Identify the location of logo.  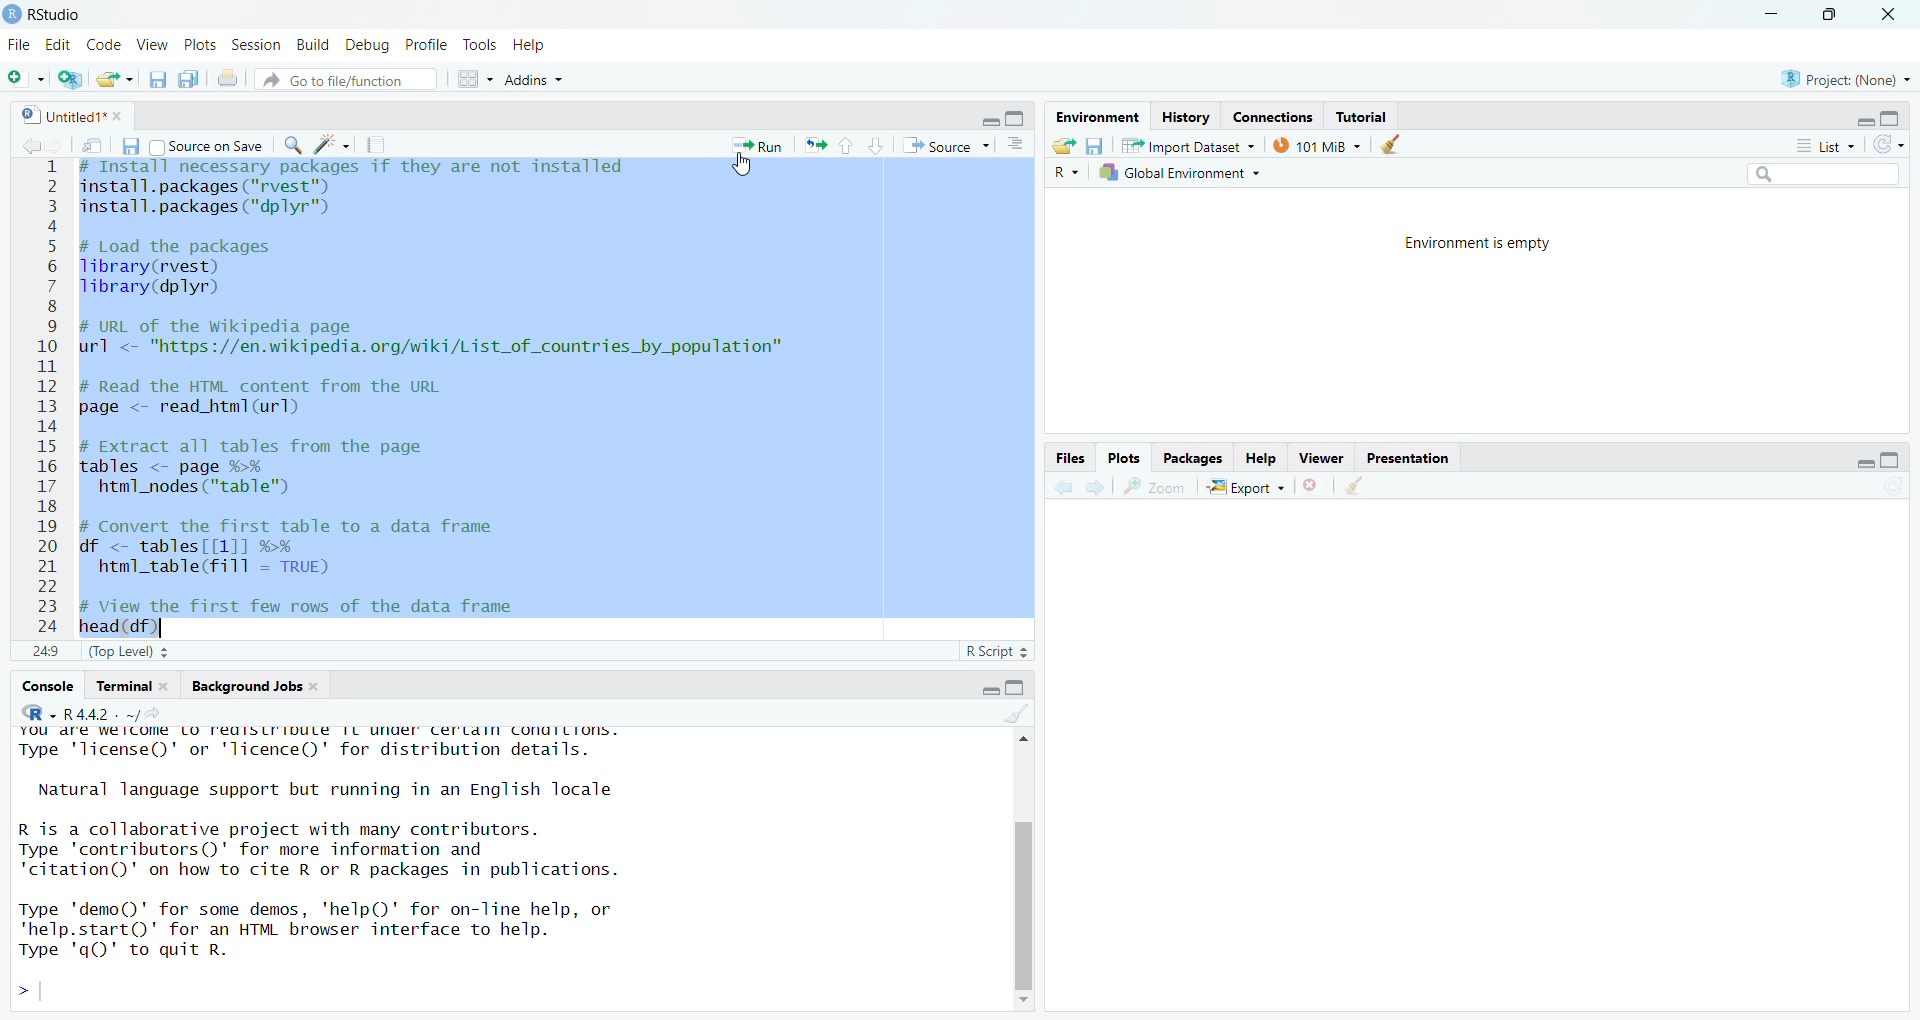
(12, 15).